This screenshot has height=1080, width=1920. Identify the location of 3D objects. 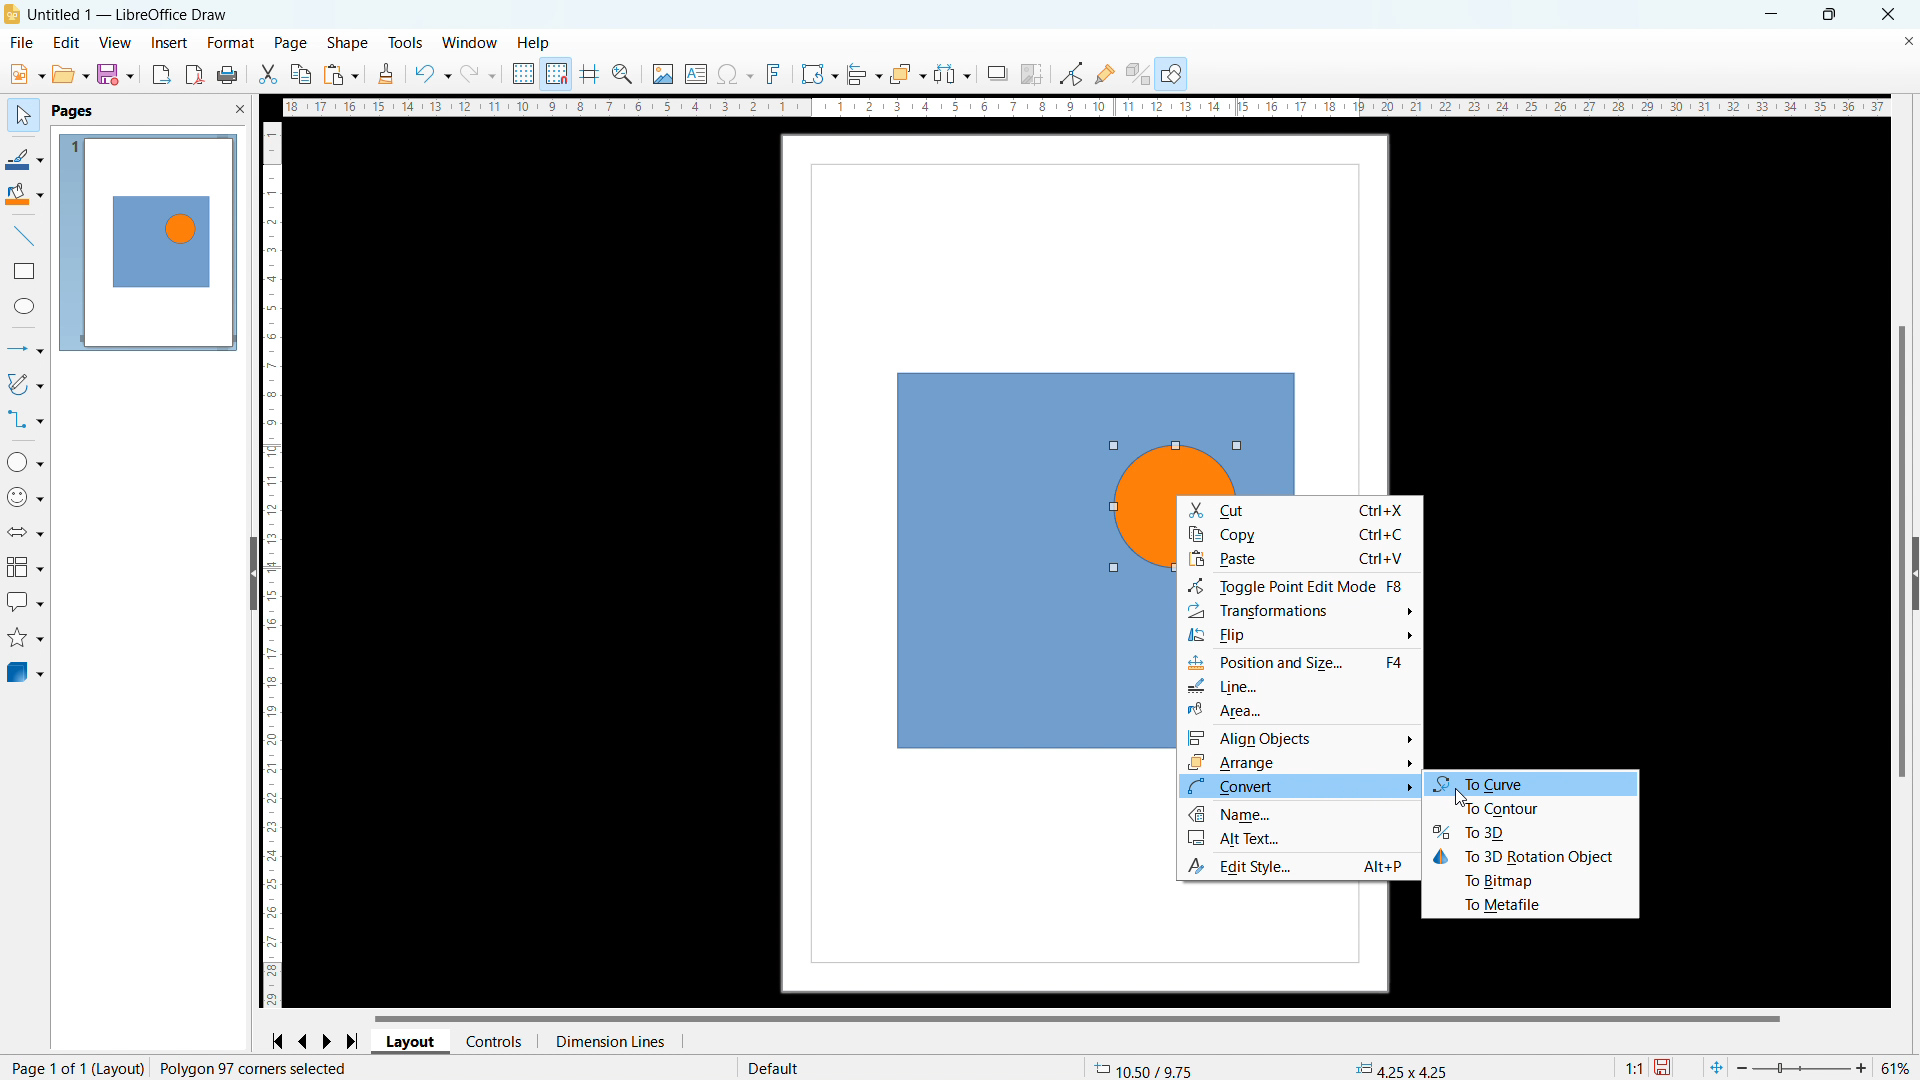
(23, 672).